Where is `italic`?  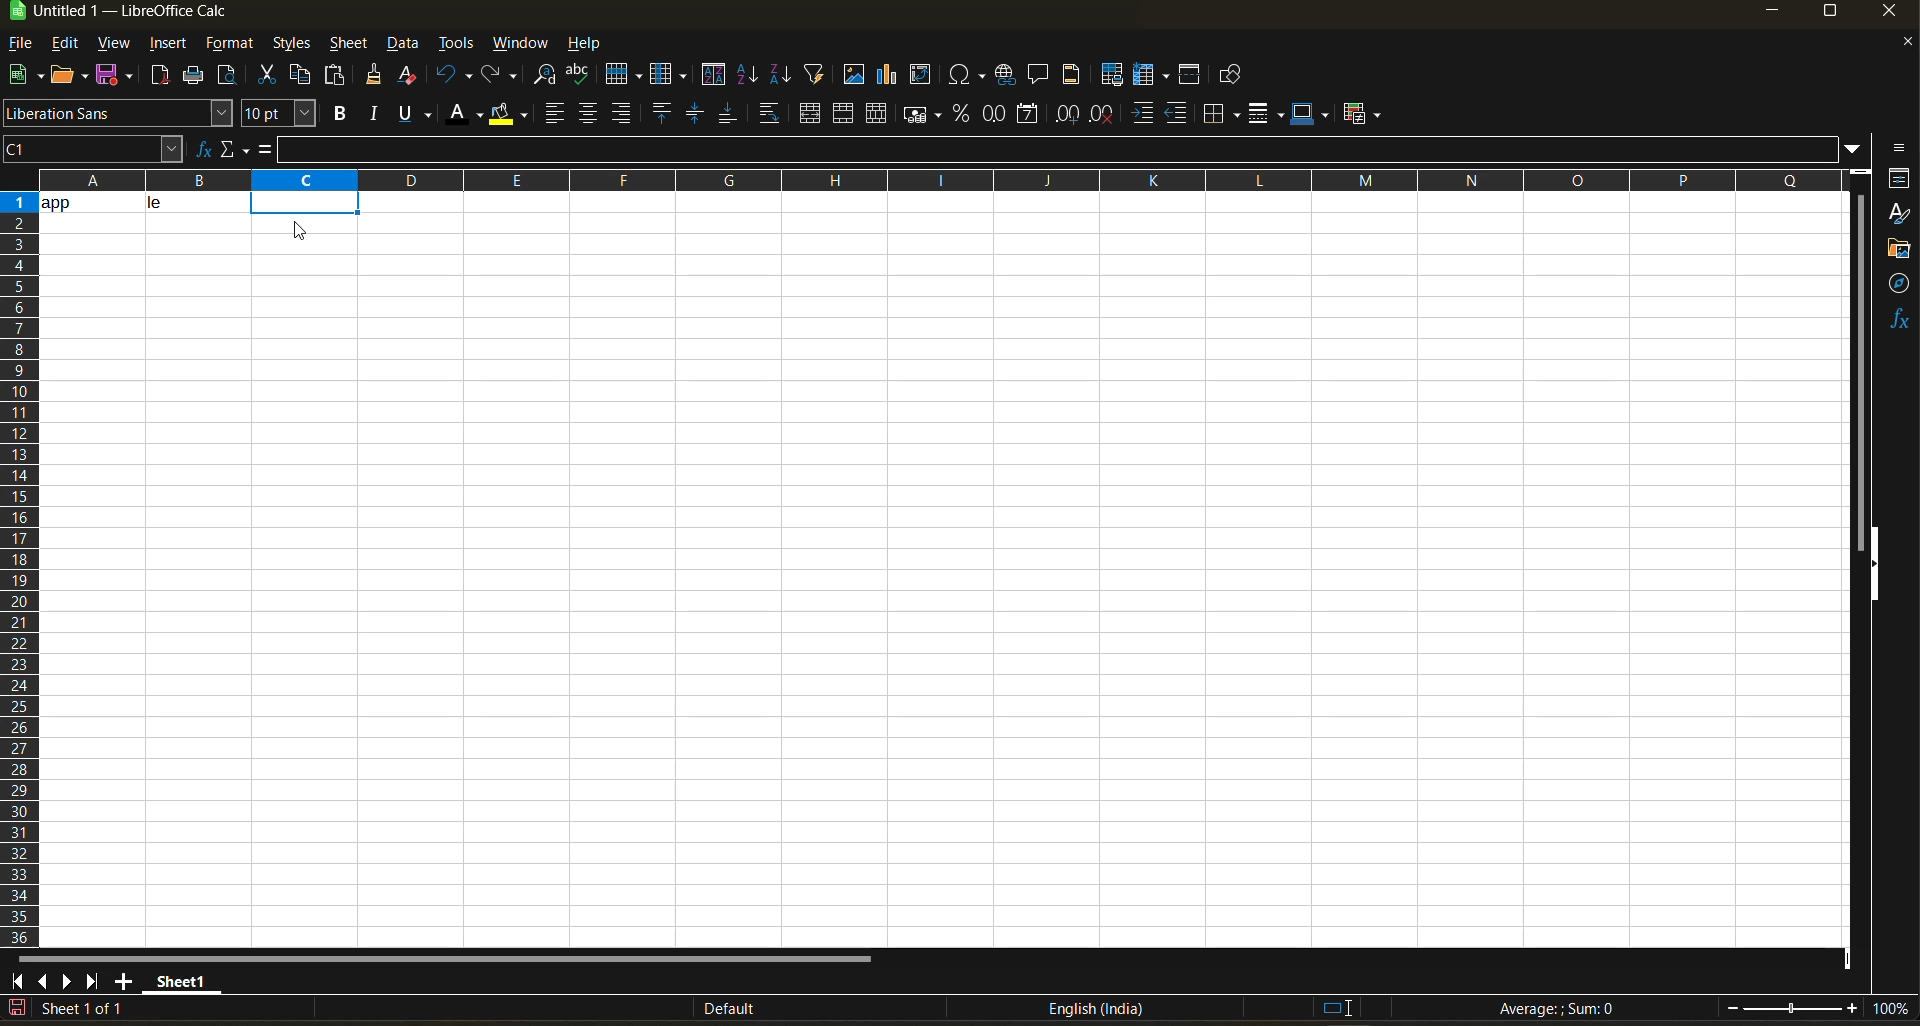
italic is located at coordinates (375, 114).